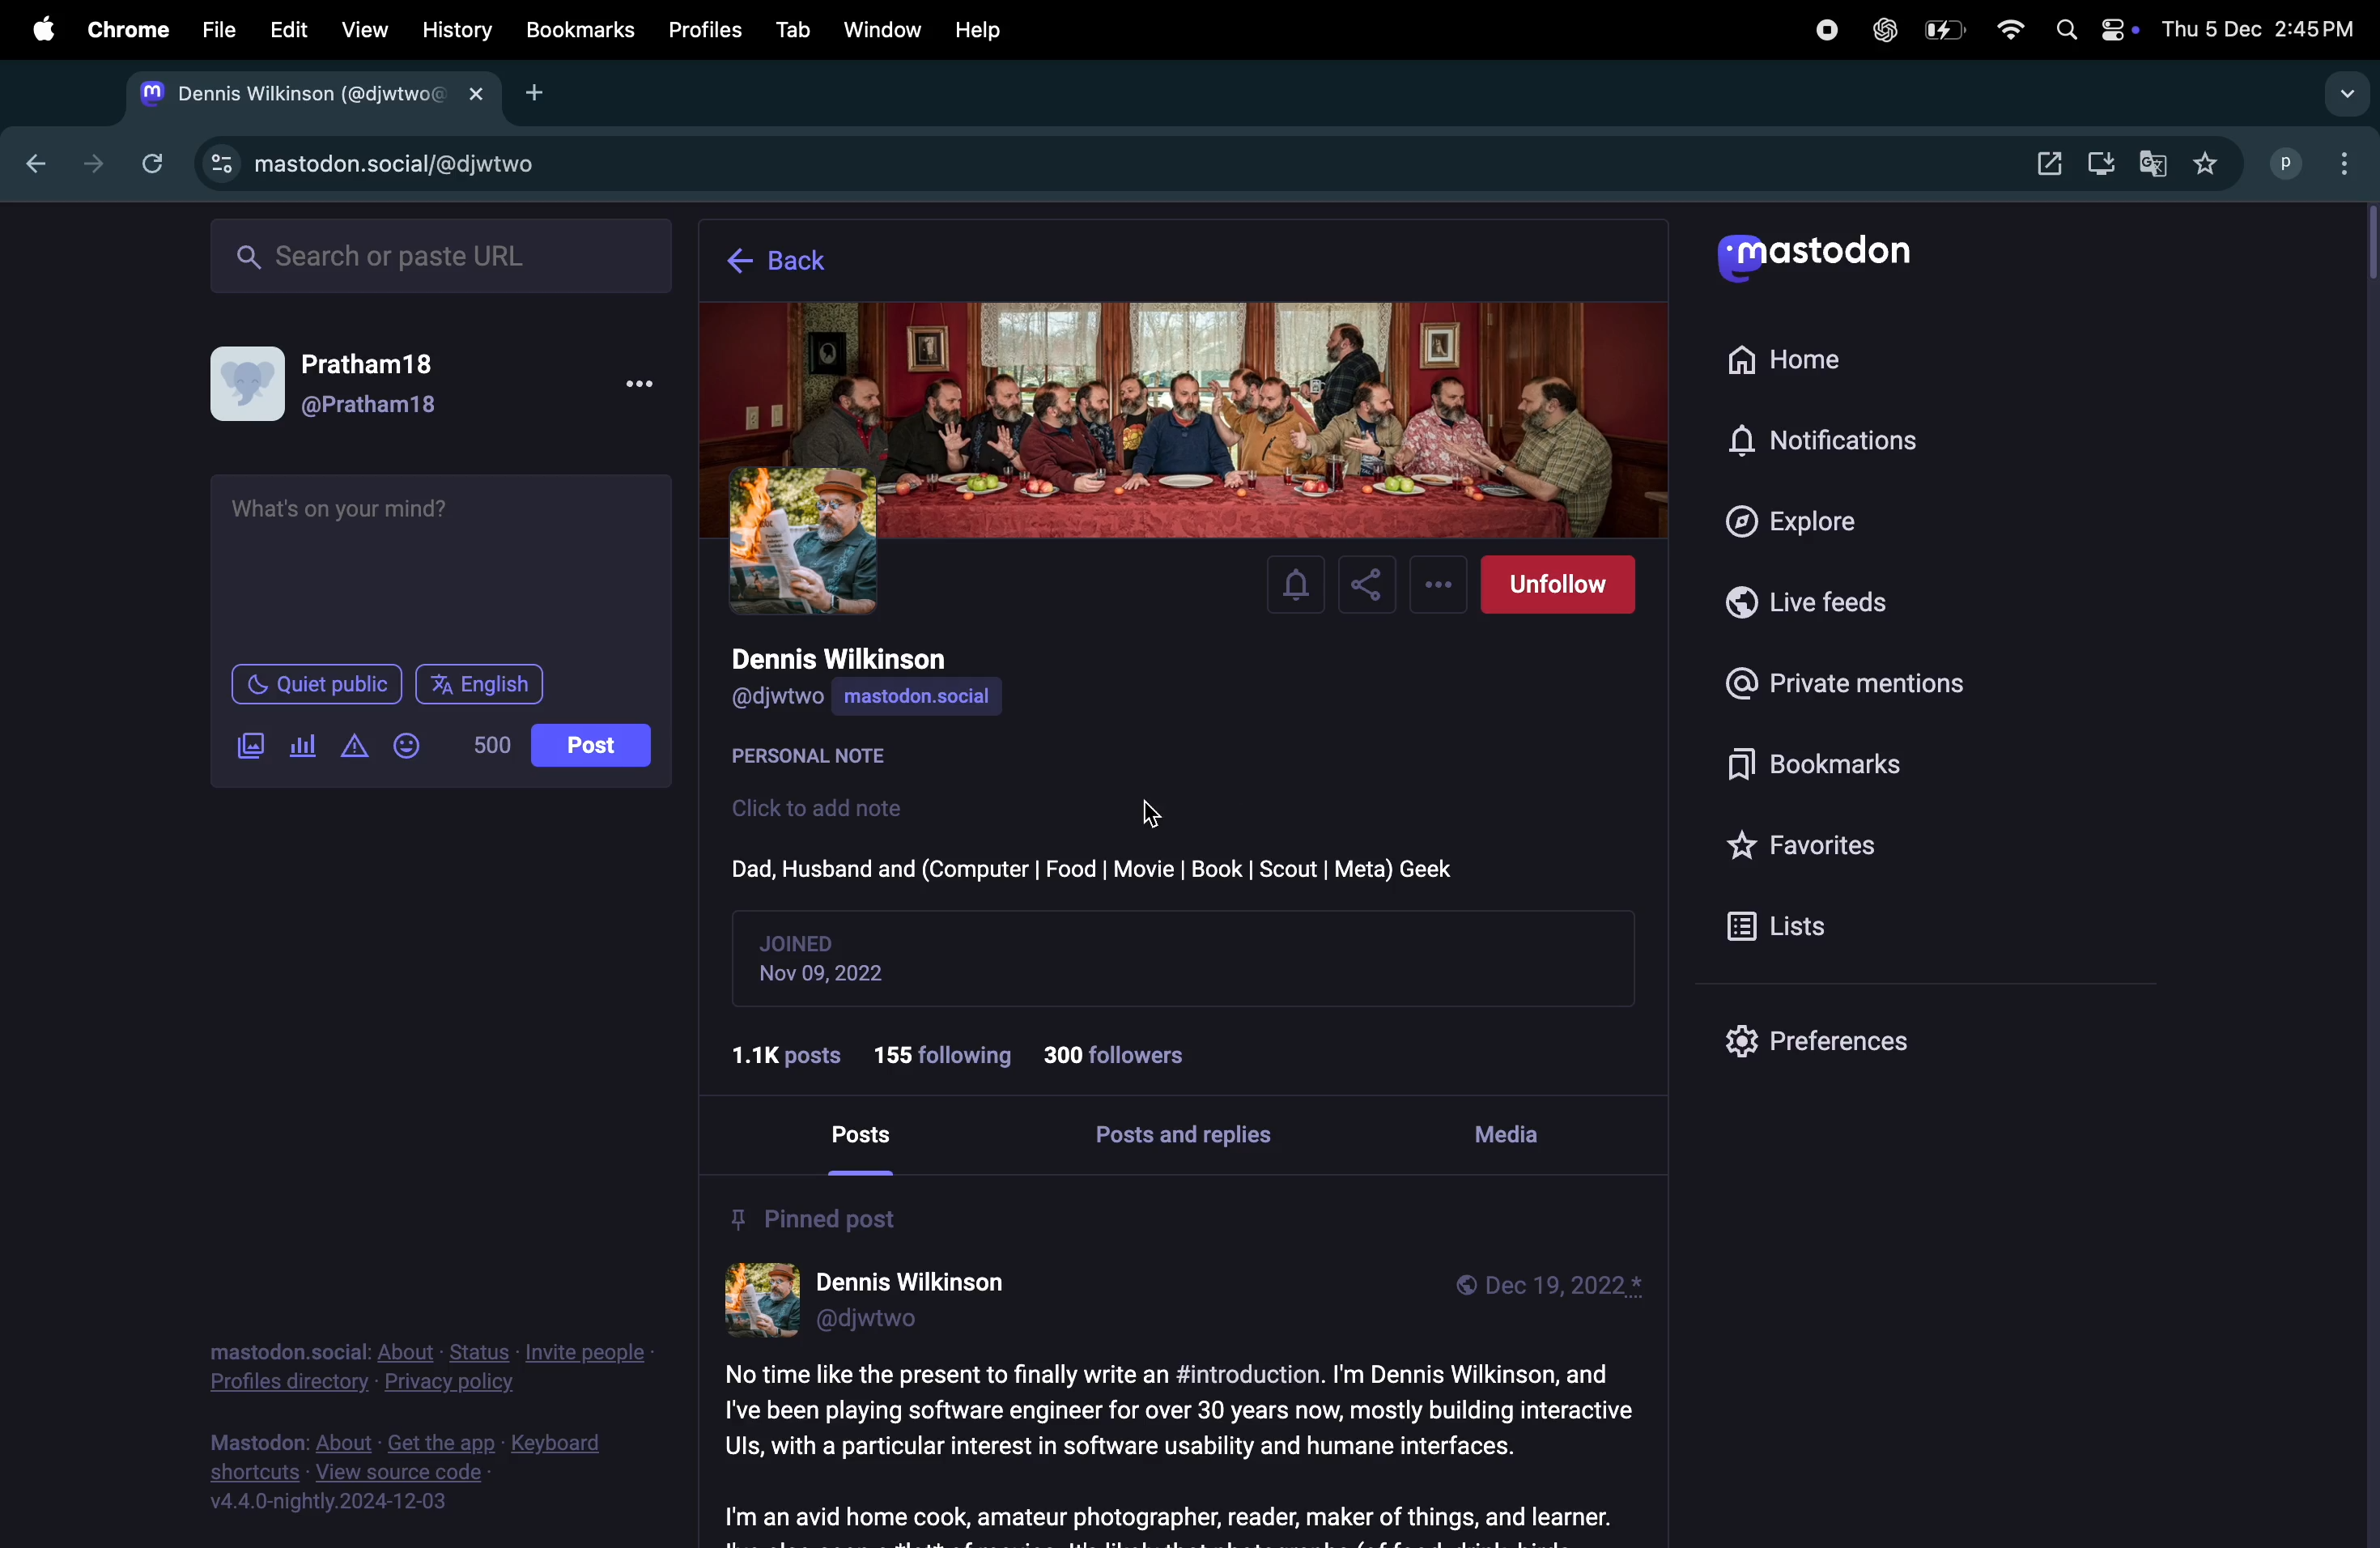 This screenshot has height=1548, width=2380. What do you see at coordinates (387, 1473) in the screenshot?
I see `view source code` at bounding box center [387, 1473].